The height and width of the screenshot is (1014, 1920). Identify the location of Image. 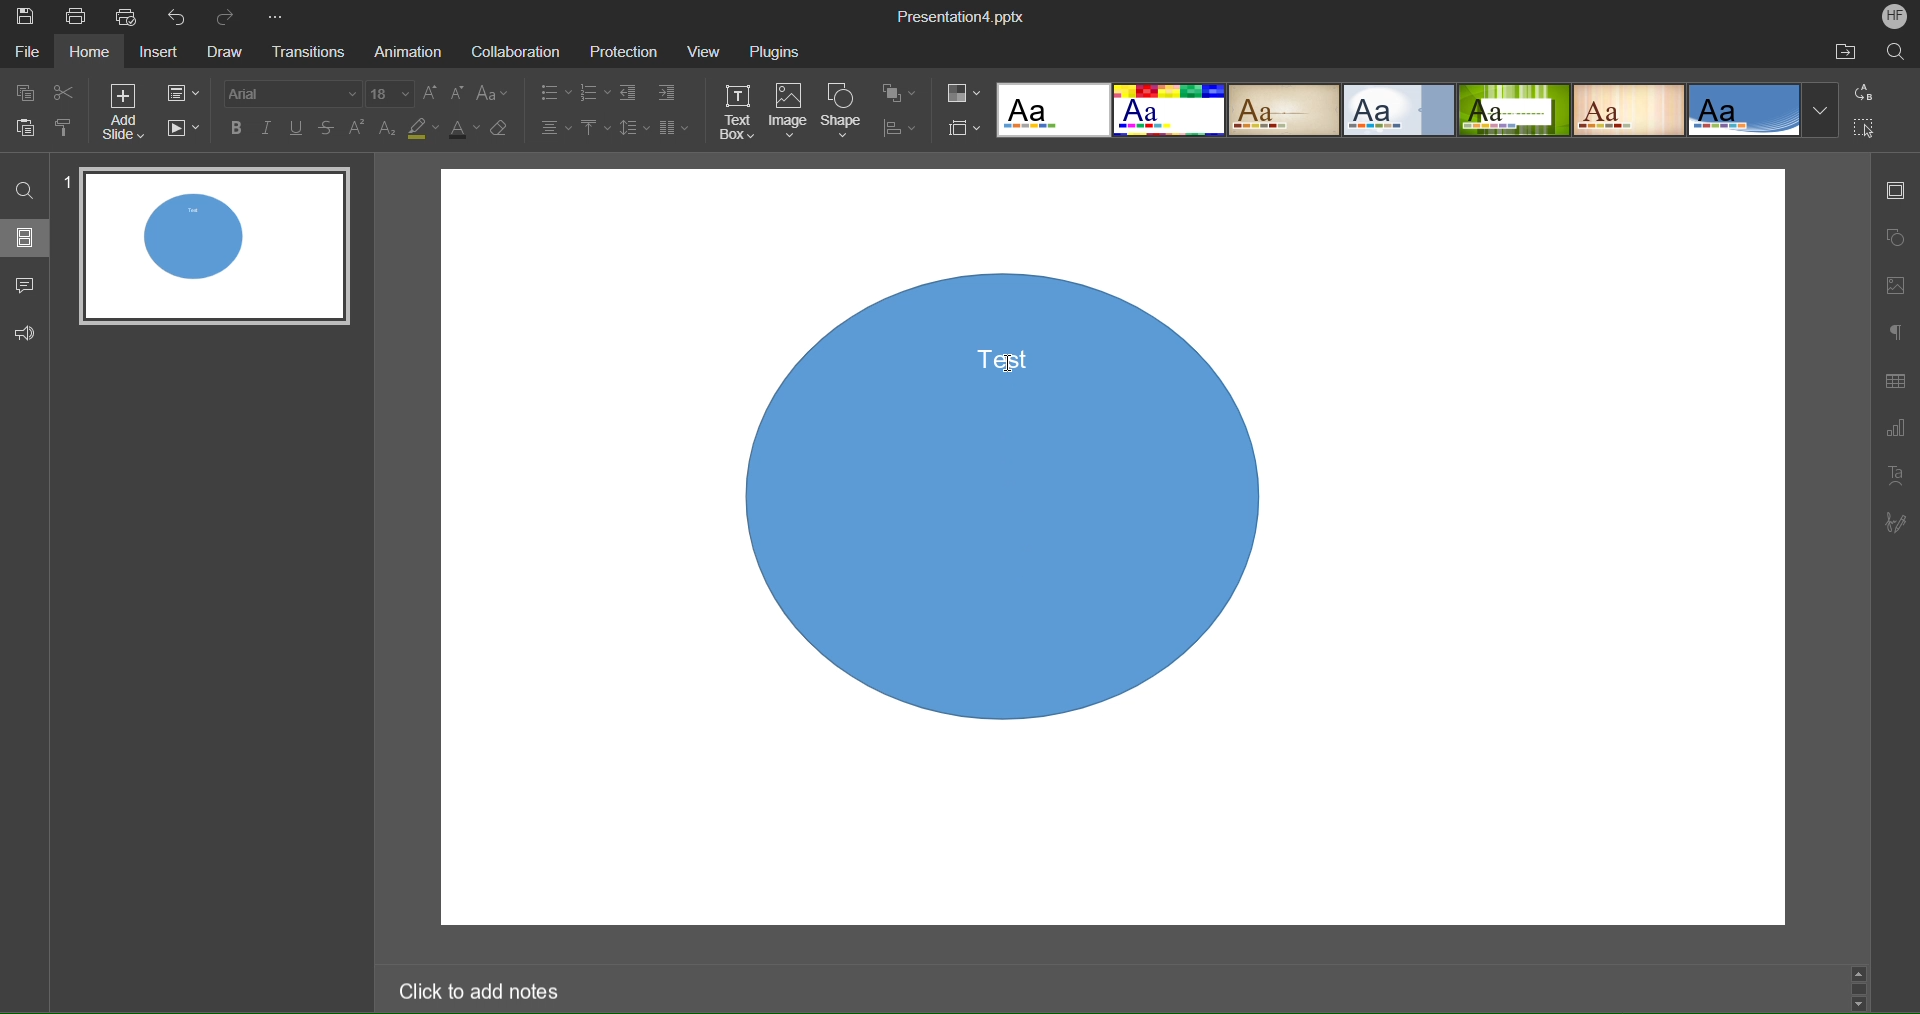
(788, 110).